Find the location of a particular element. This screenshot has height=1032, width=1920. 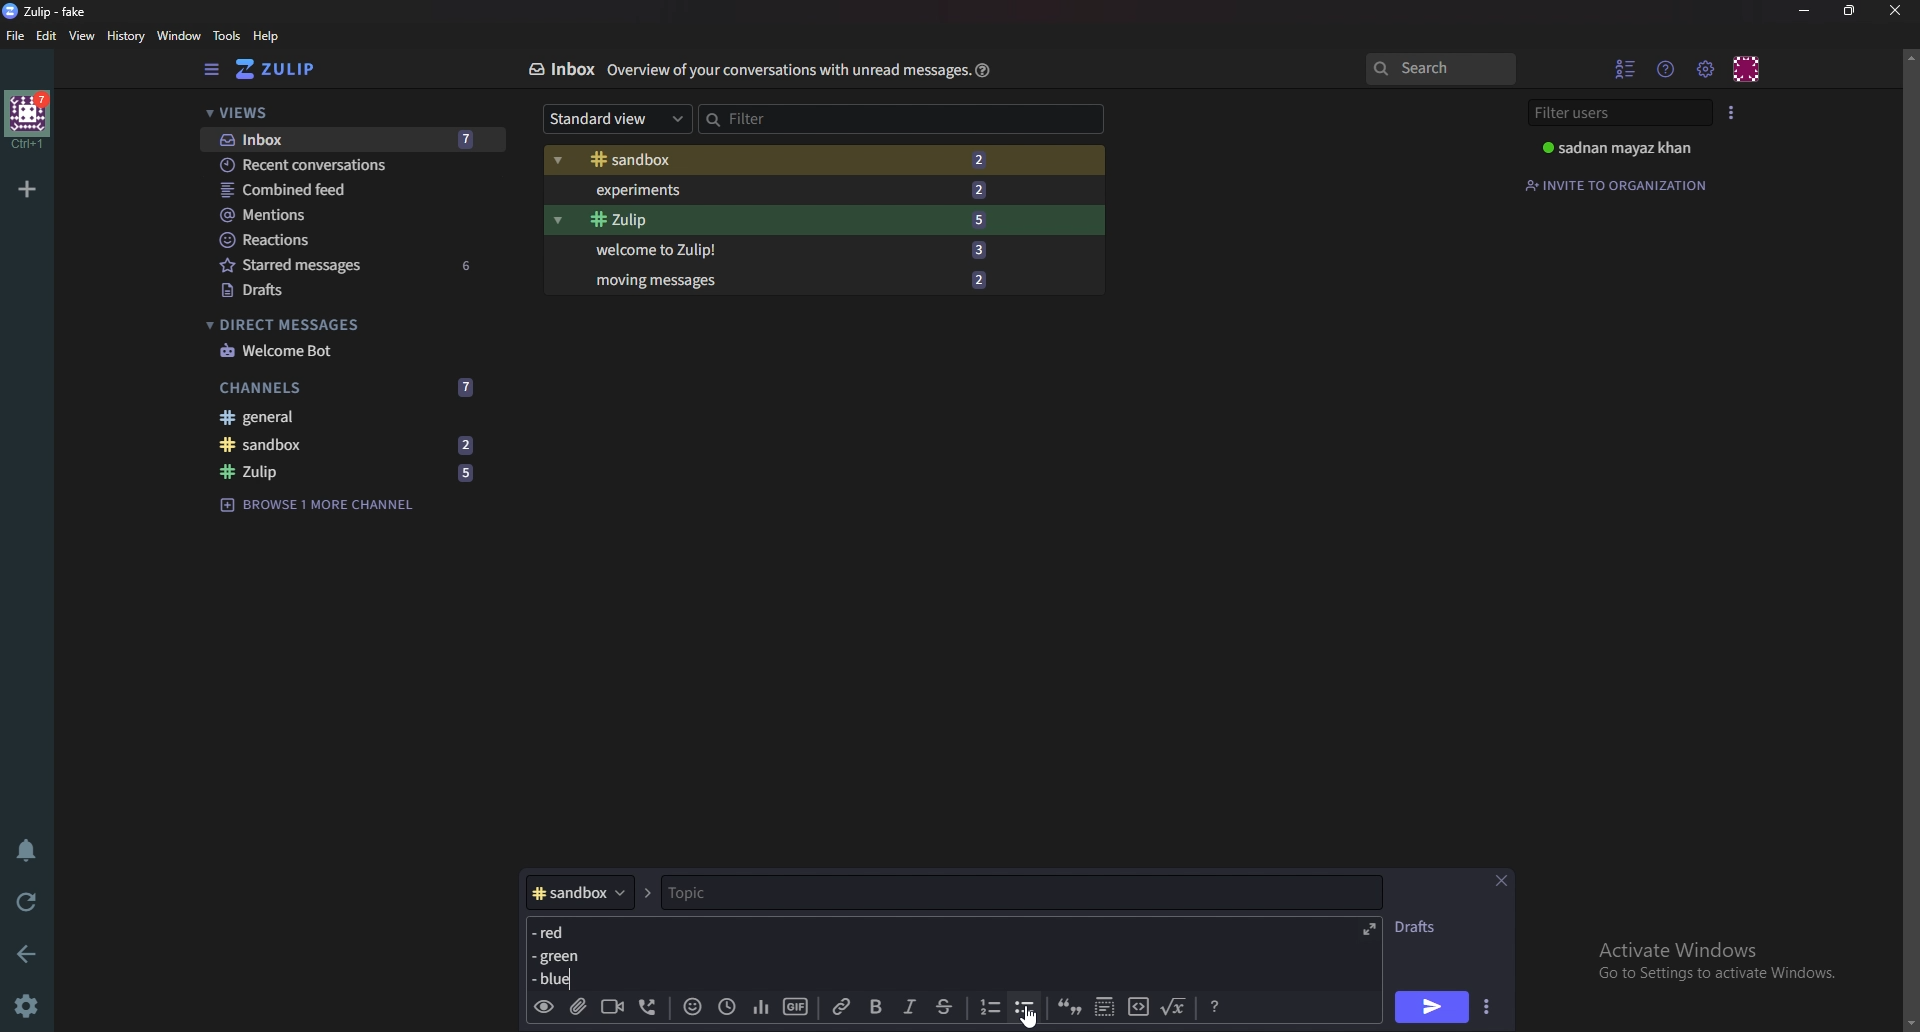

Standard view is located at coordinates (618, 117).